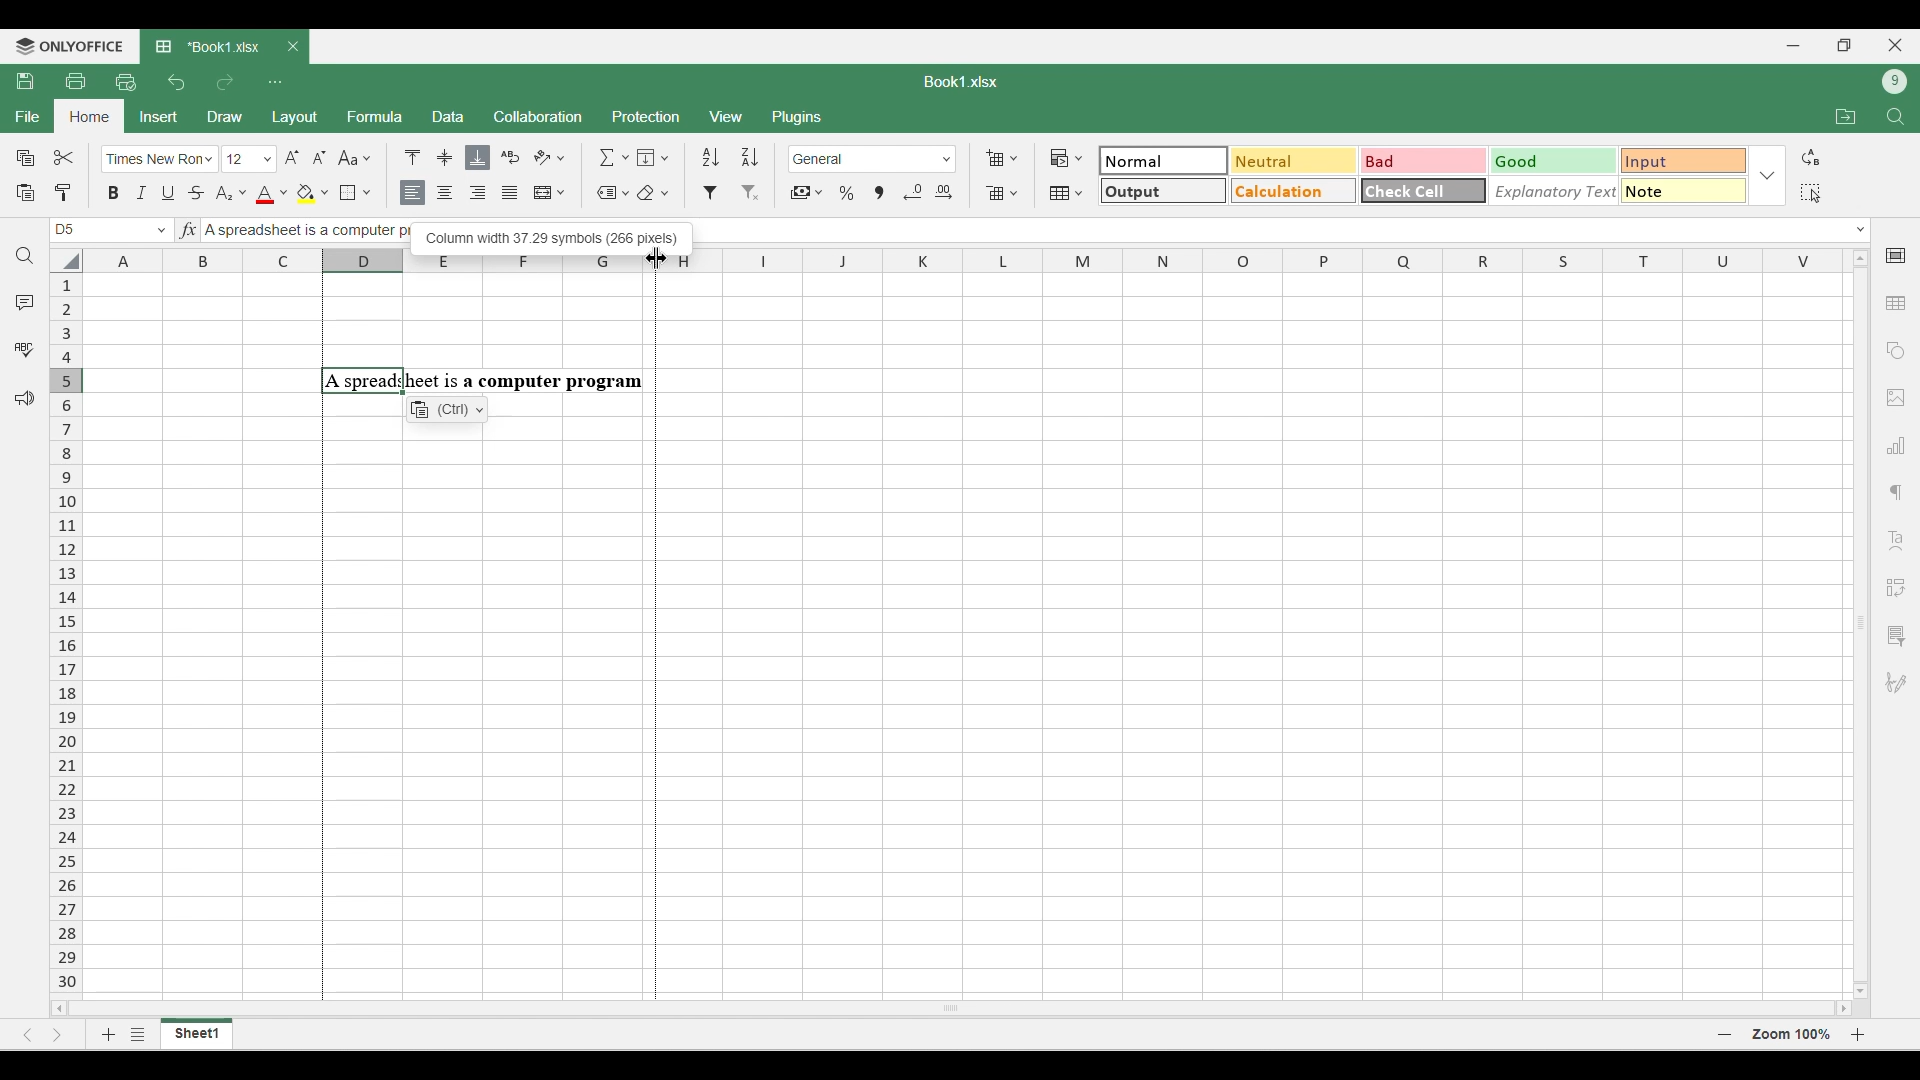  Describe the element at coordinates (551, 235) in the screenshot. I see `Column width 37.29 symbols (266 pixels)` at that location.